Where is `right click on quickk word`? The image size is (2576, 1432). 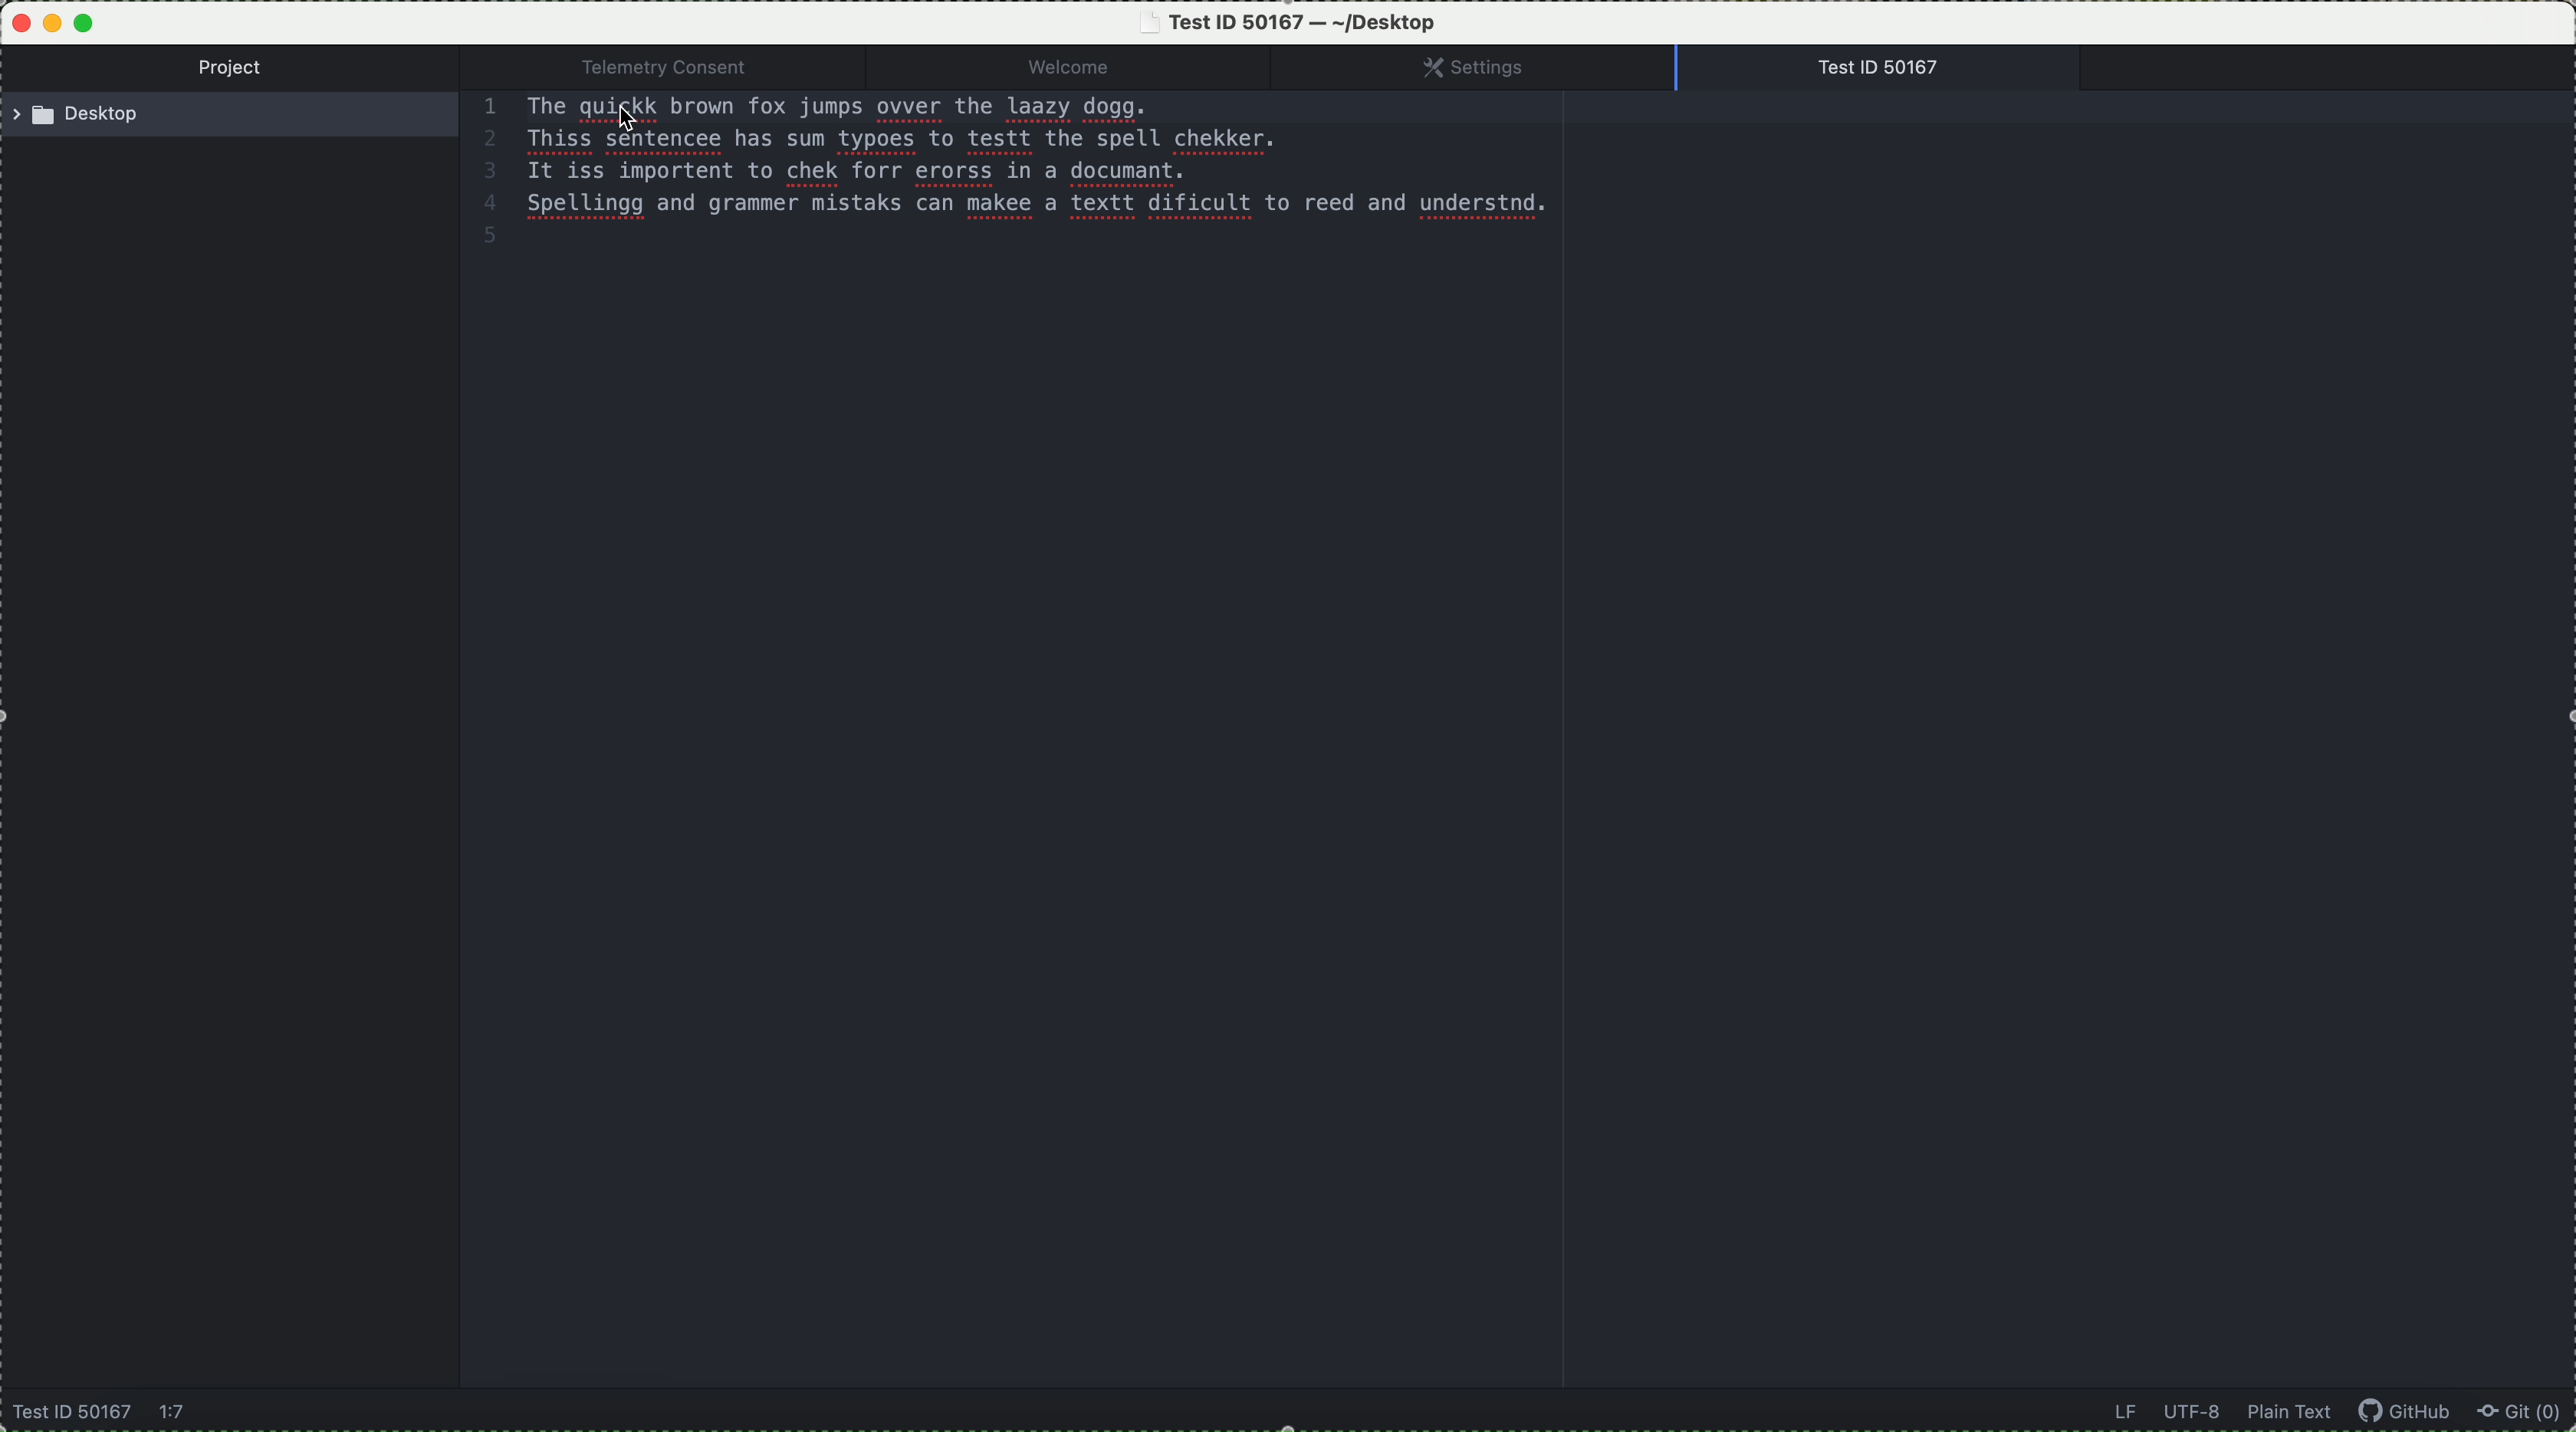 right click on quickk word is located at coordinates (618, 112).